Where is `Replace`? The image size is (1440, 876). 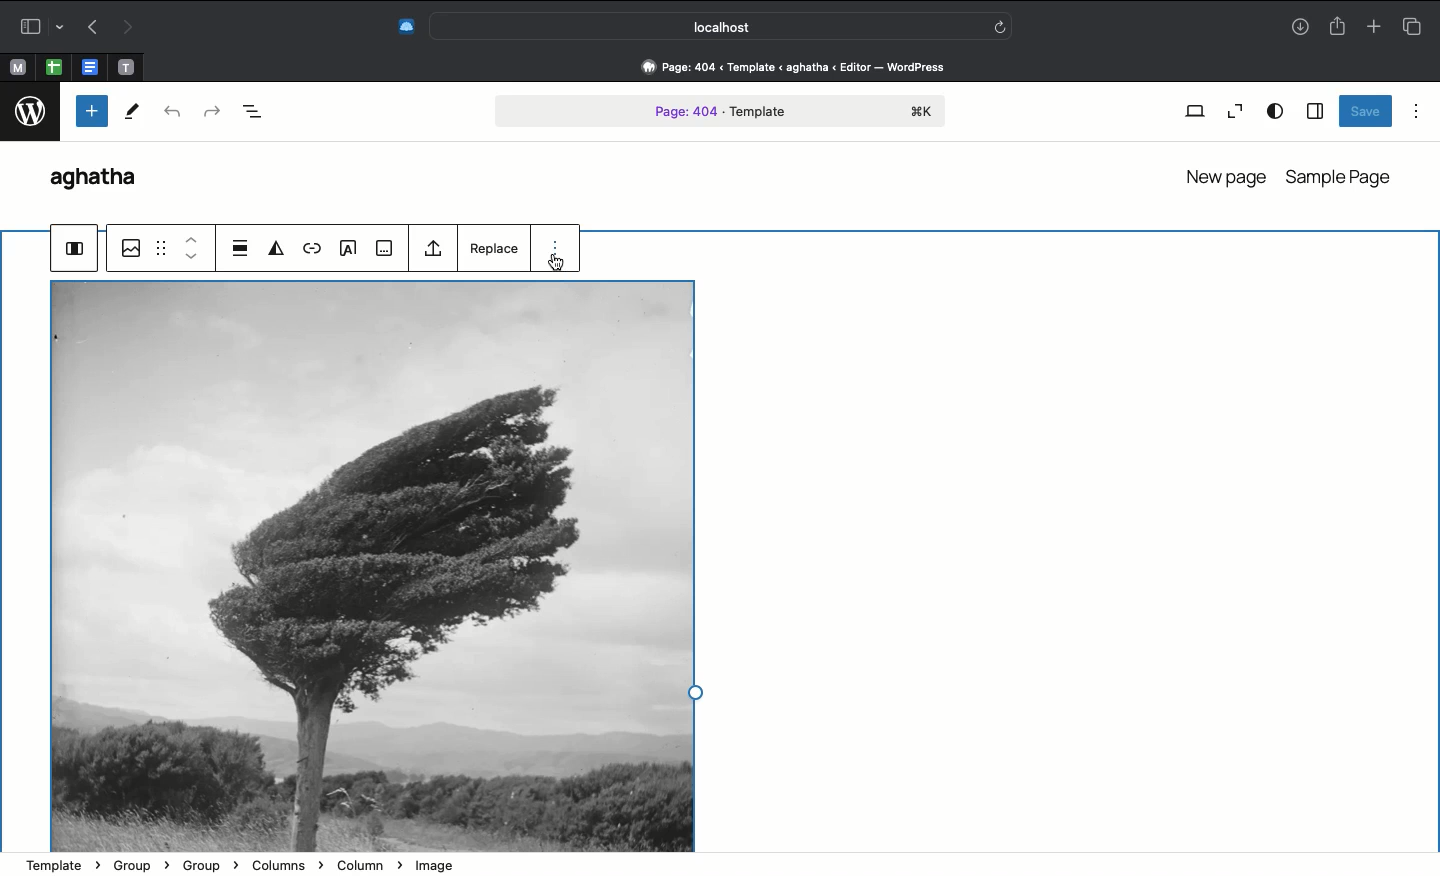
Replace is located at coordinates (491, 248).